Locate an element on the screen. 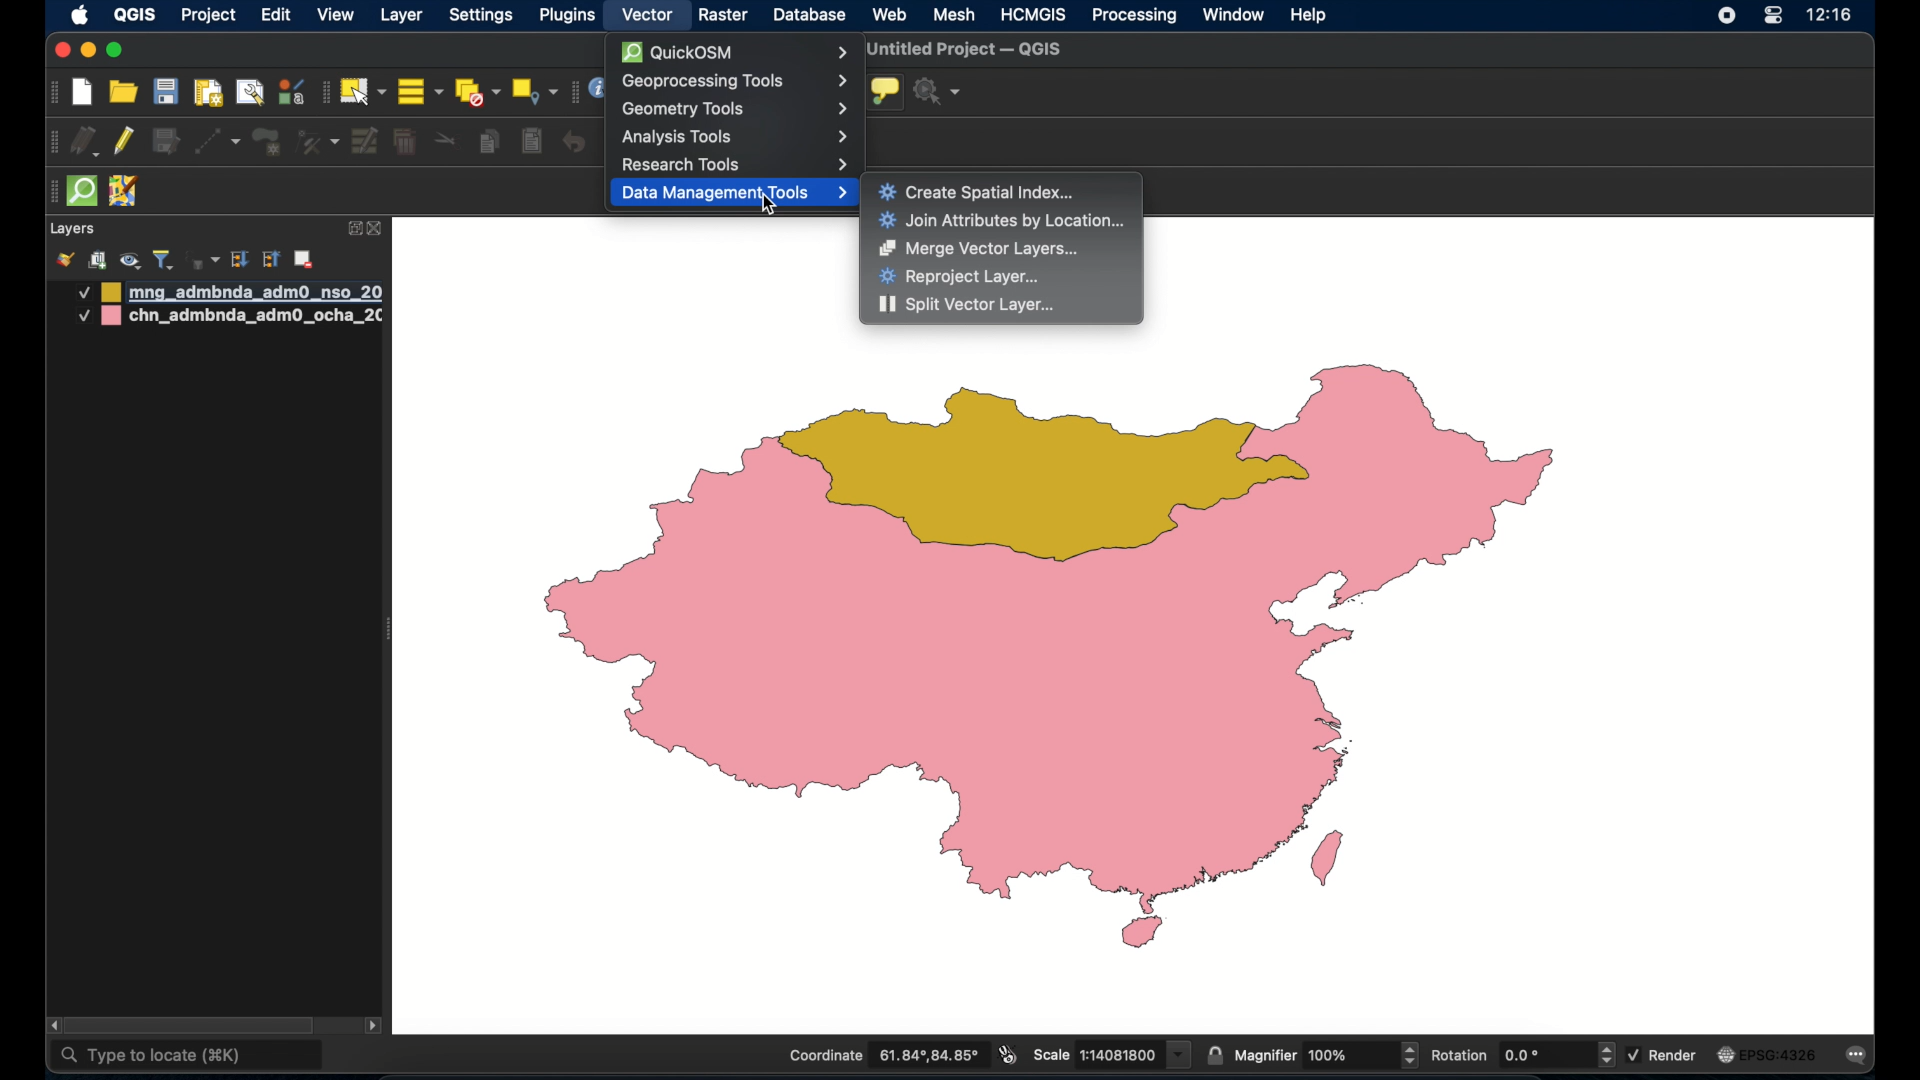 The height and width of the screenshot is (1080, 1920). selection toolbar is located at coordinates (323, 92).